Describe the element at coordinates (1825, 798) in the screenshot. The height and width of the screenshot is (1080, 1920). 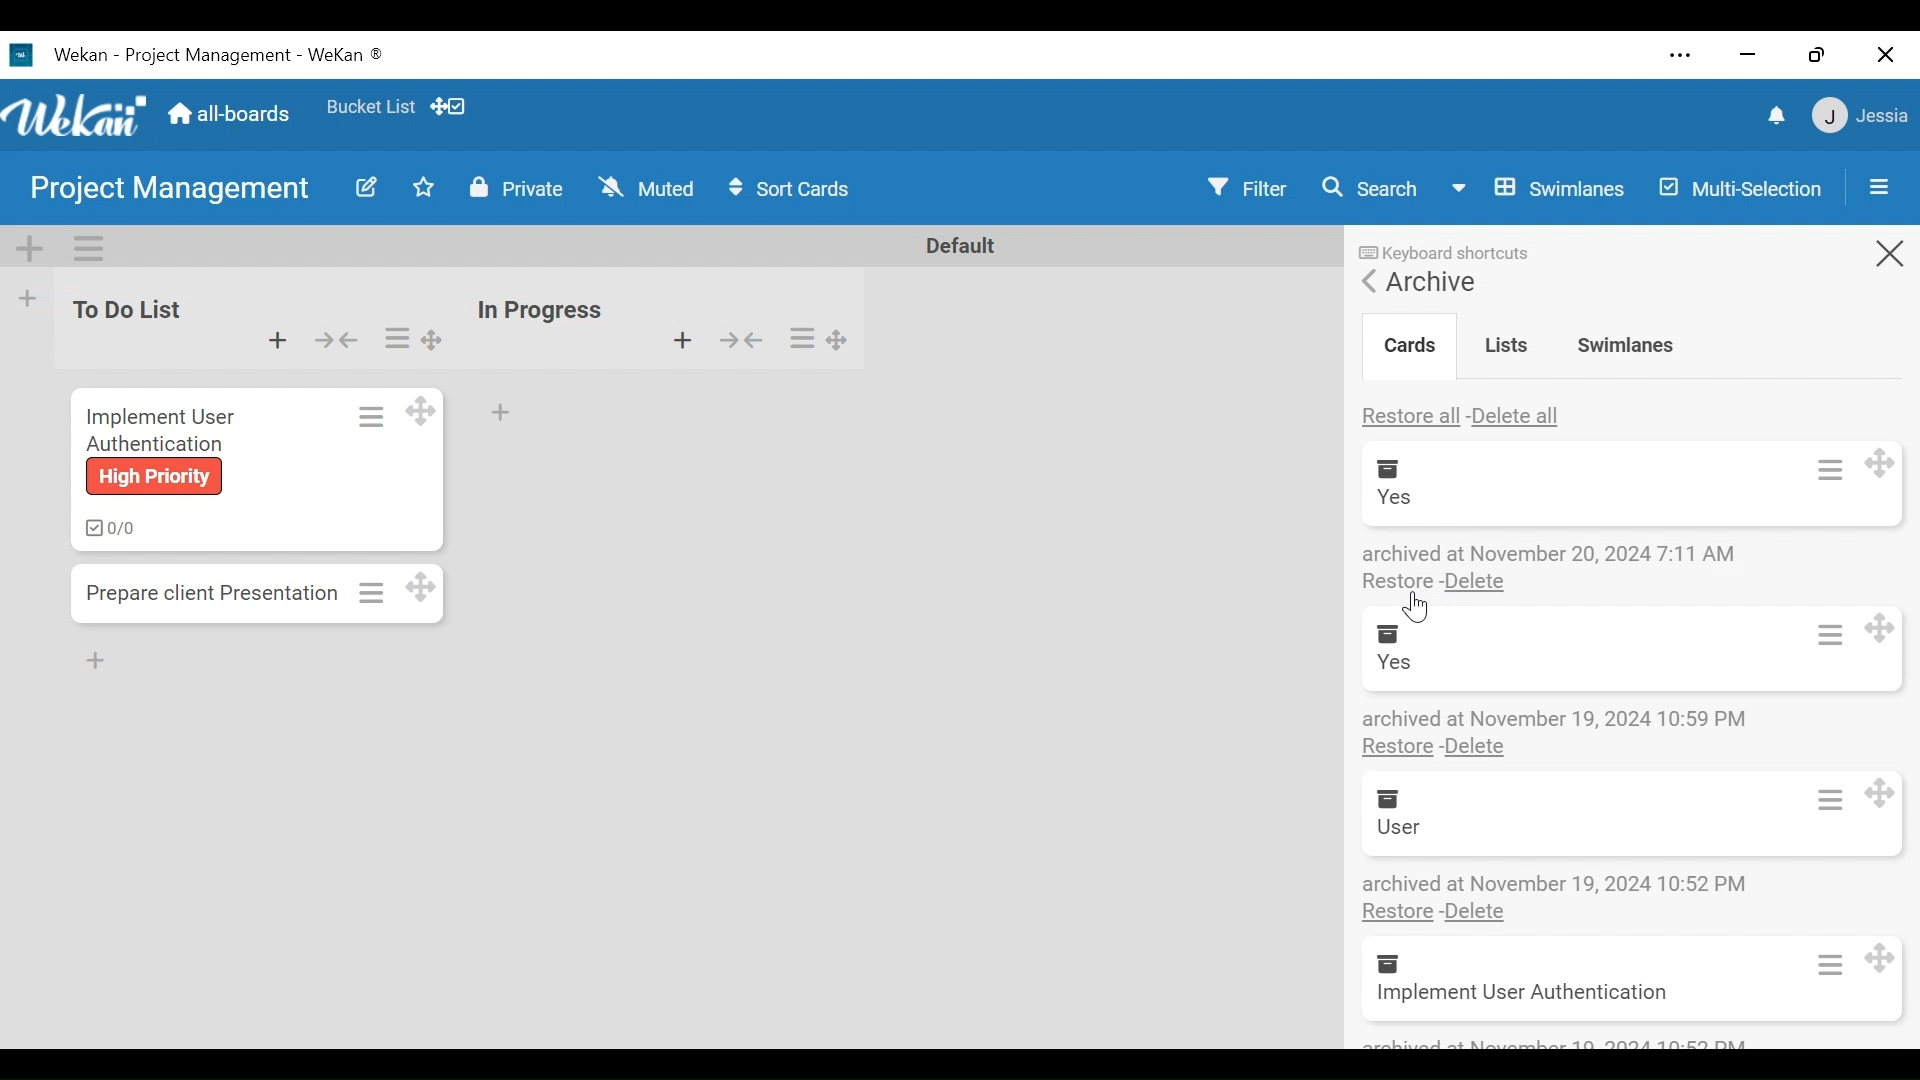
I see `Card actions` at that location.